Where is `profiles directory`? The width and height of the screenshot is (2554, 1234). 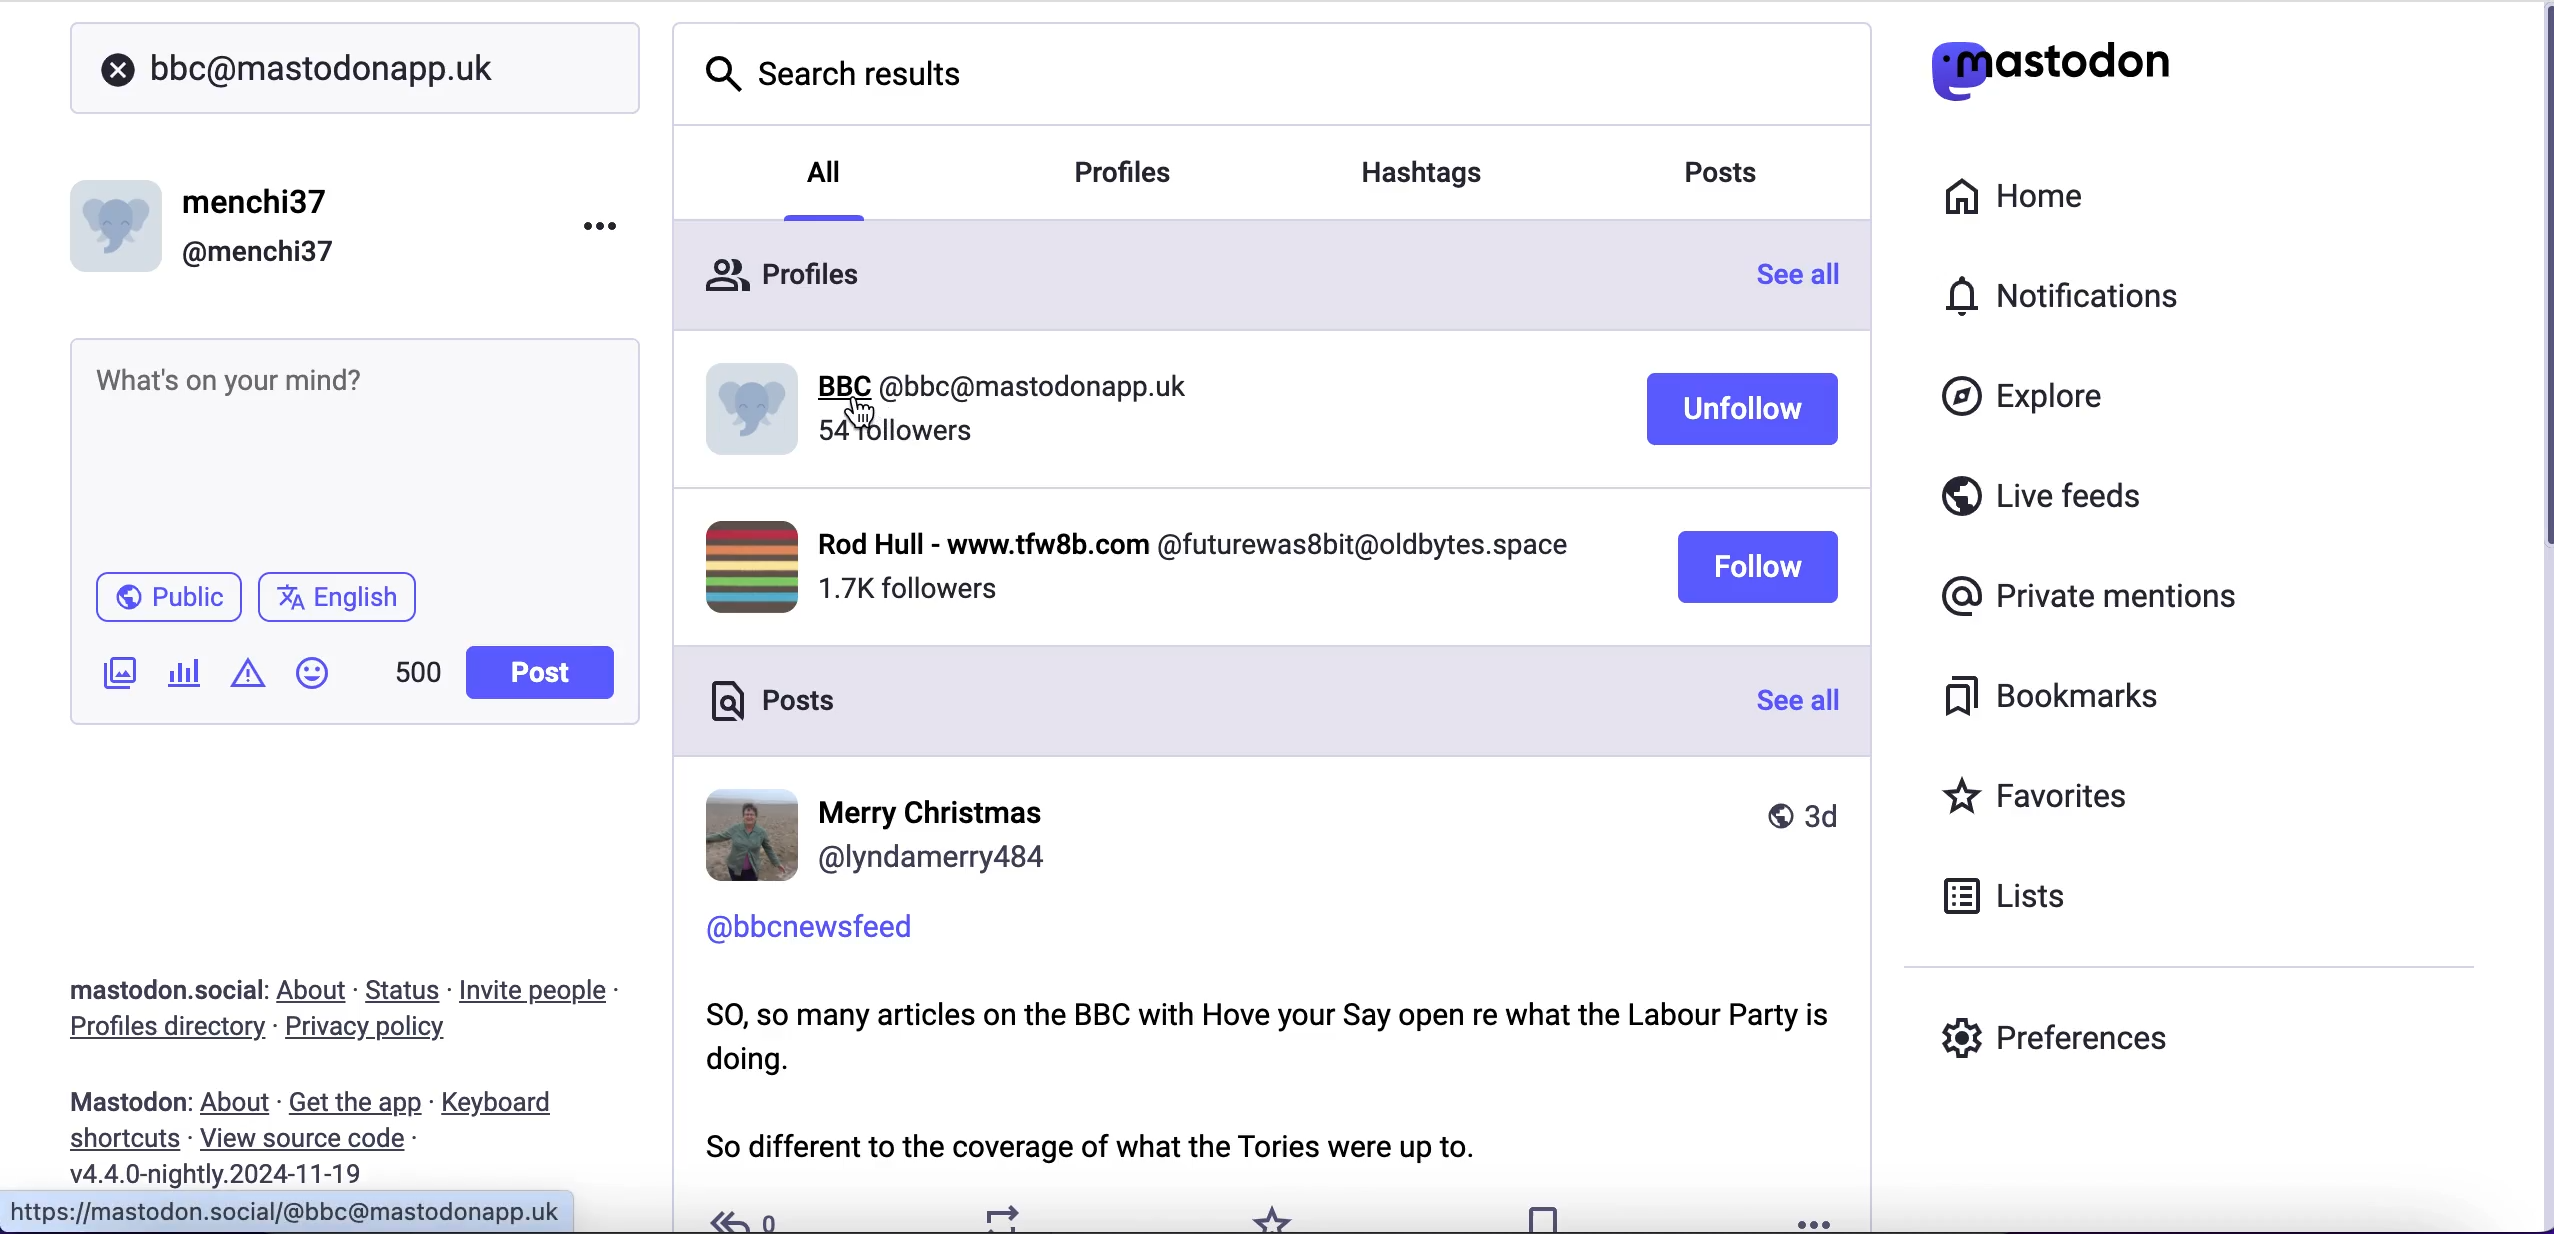 profiles directory is located at coordinates (155, 1030).